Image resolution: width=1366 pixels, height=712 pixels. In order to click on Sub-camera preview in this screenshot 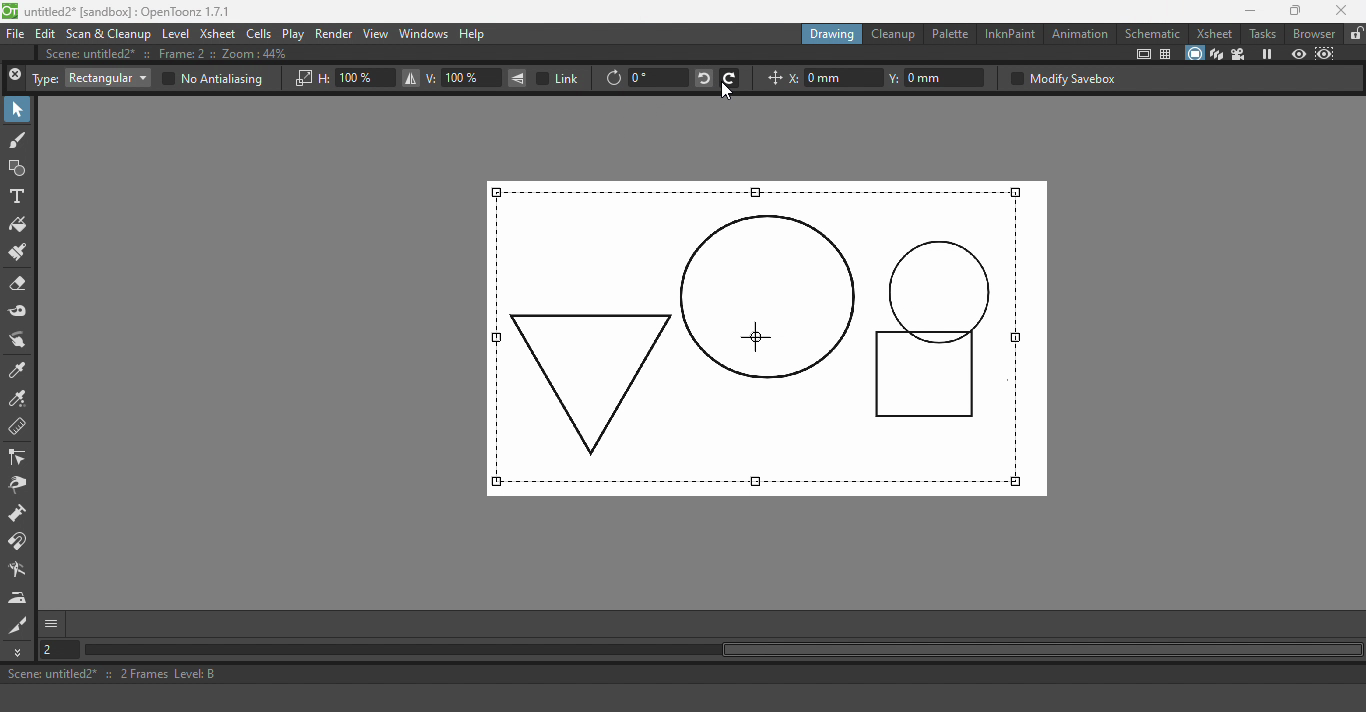, I will do `click(1325, 53)`.